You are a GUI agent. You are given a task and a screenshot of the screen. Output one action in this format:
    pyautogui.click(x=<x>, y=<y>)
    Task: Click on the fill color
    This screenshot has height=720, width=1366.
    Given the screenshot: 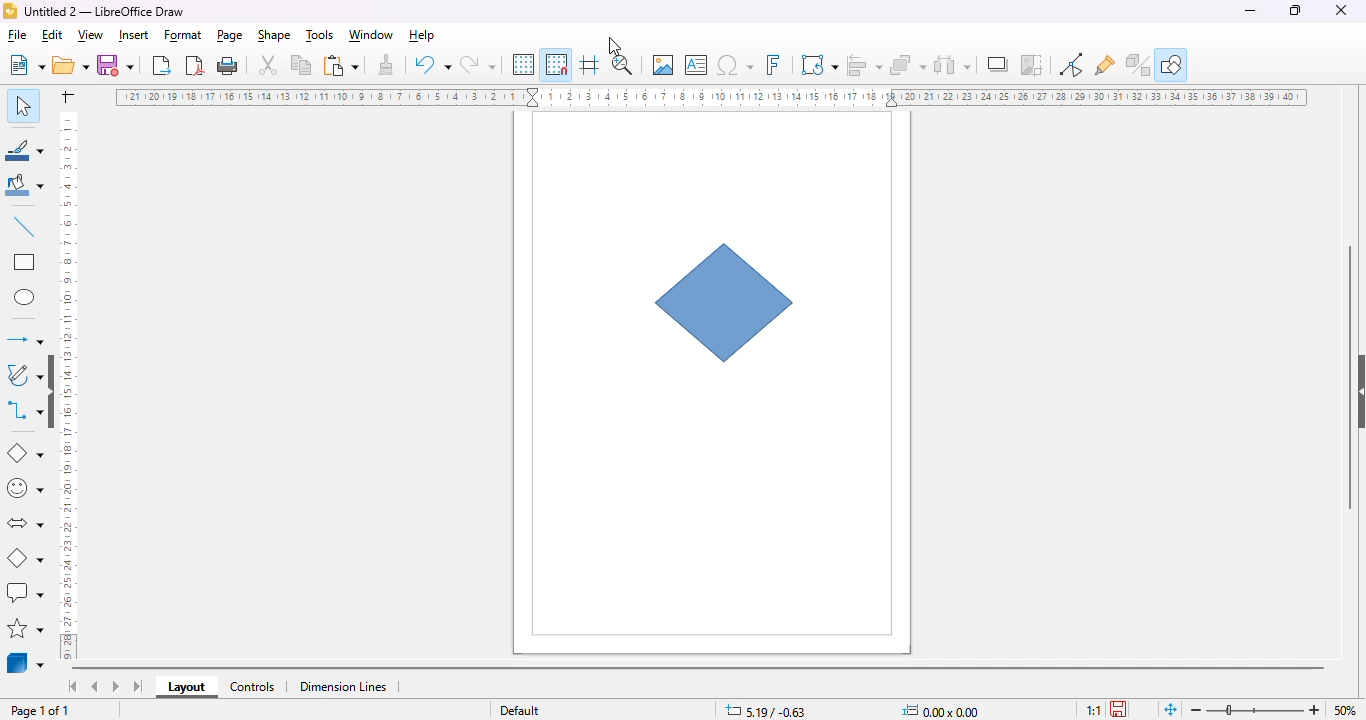 What is the action you would take?
    pyautogui.click(x=24, y=186)
    